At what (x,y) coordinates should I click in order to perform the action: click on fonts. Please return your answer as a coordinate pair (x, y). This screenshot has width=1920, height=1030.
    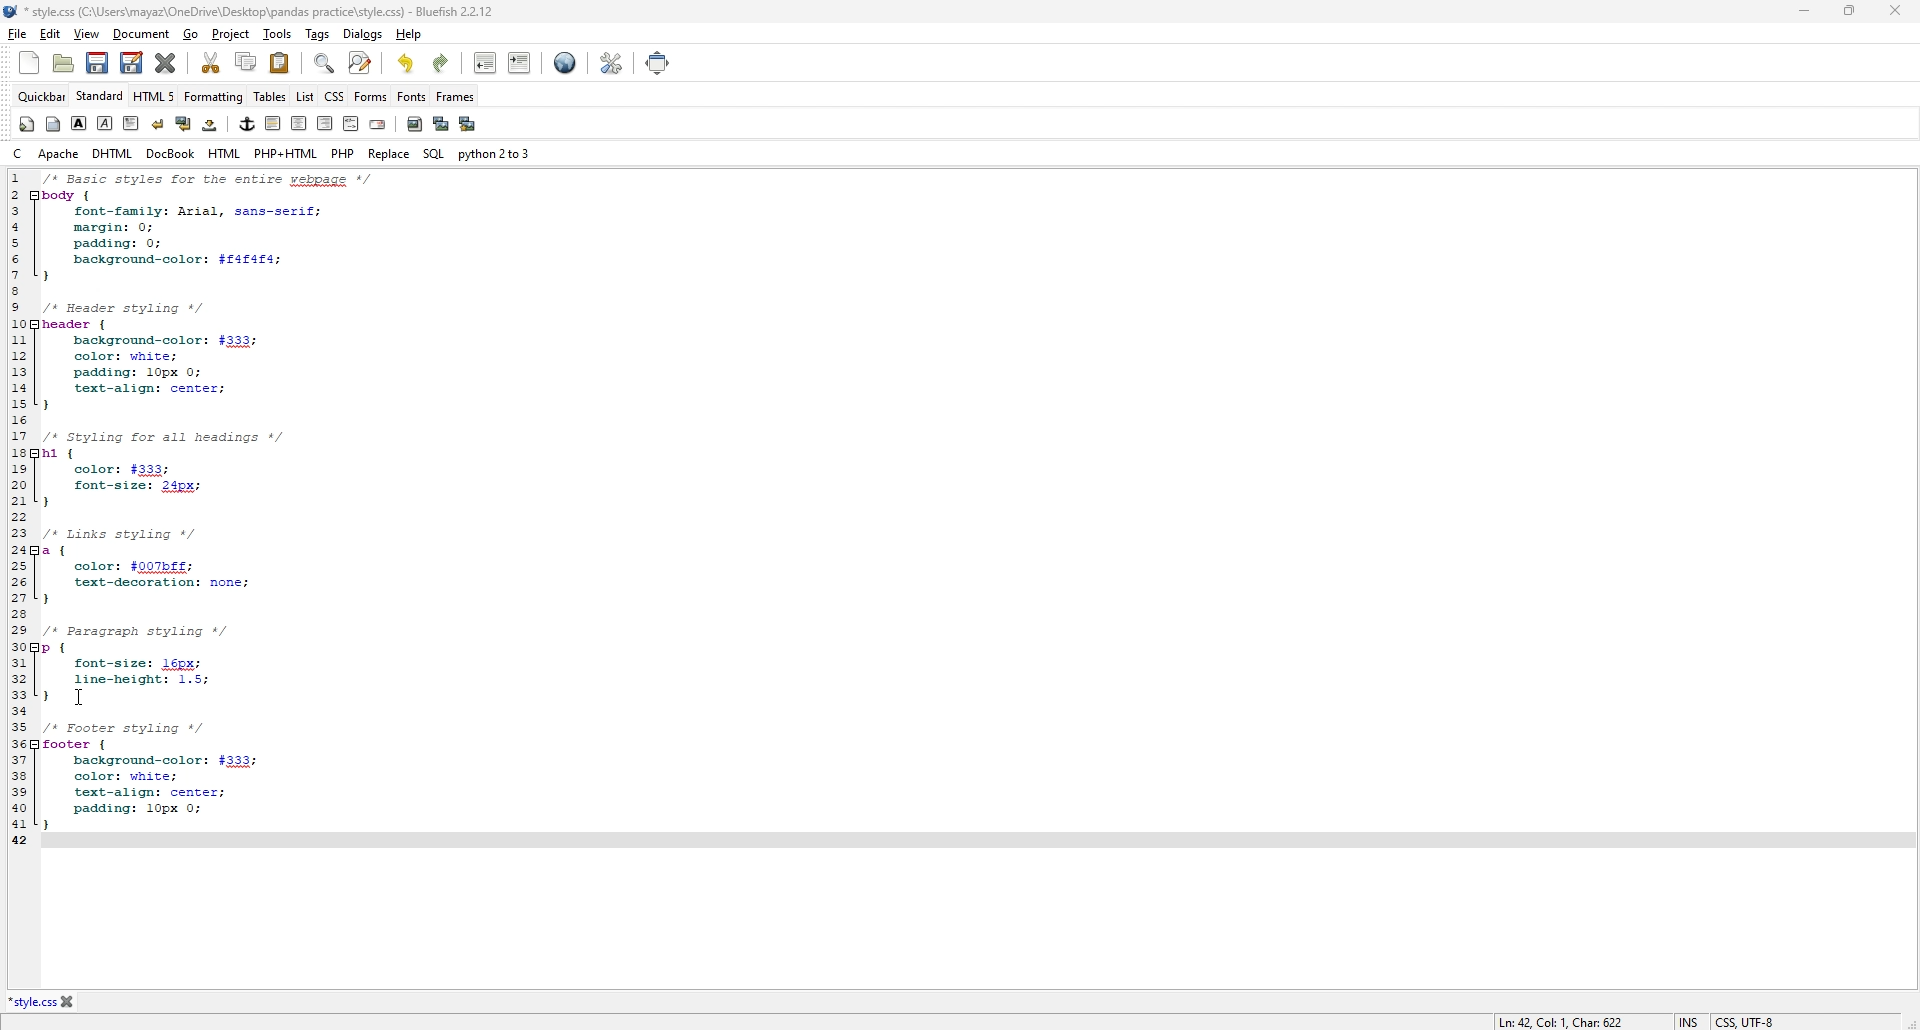
    Looking at the image, I should click on (412, 96).